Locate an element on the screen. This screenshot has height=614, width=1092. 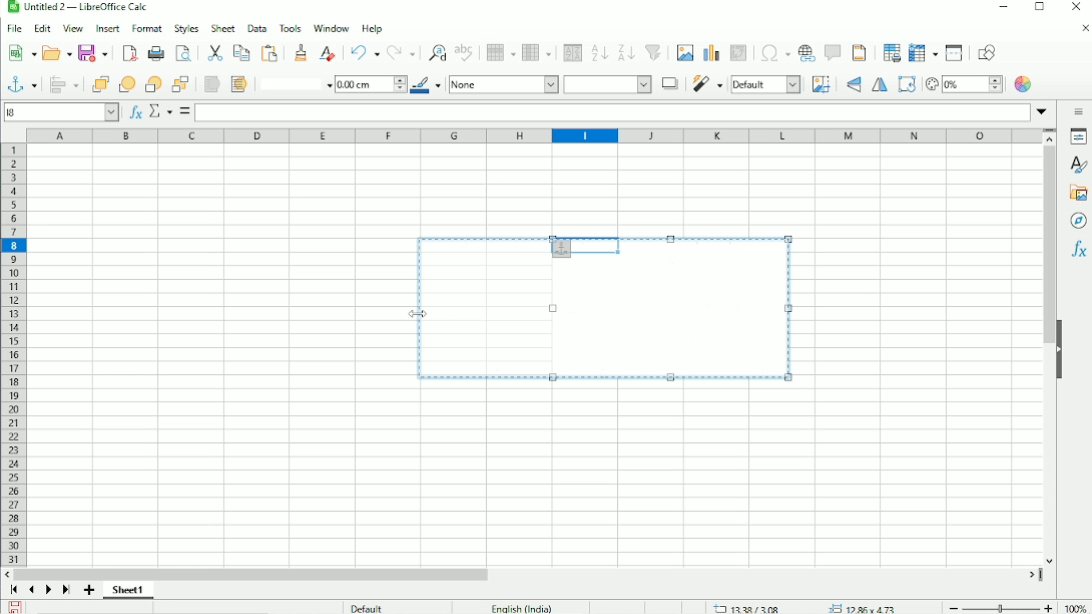
Data is located at coordinates (256, 28).